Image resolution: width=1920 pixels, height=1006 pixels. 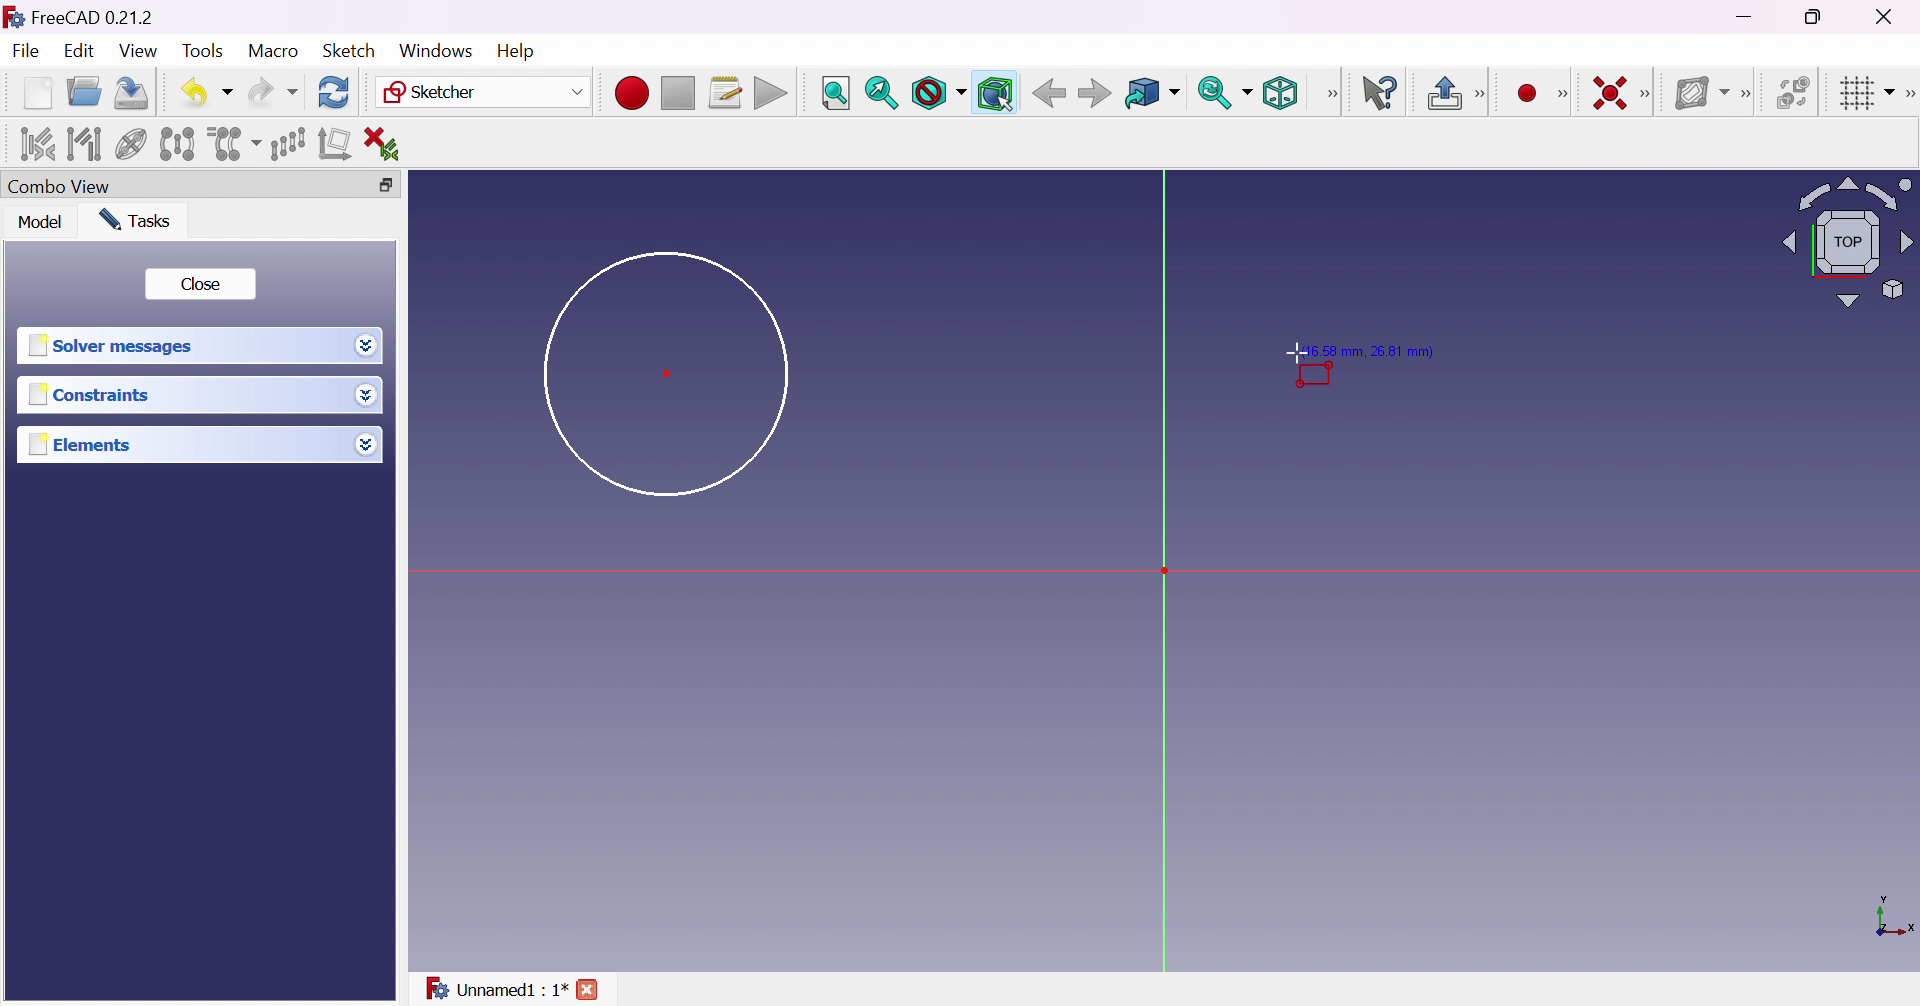 What do you see at coordinates (232, 142) in the screenshot?
I see `Clone` at bounding box center [232, 142].